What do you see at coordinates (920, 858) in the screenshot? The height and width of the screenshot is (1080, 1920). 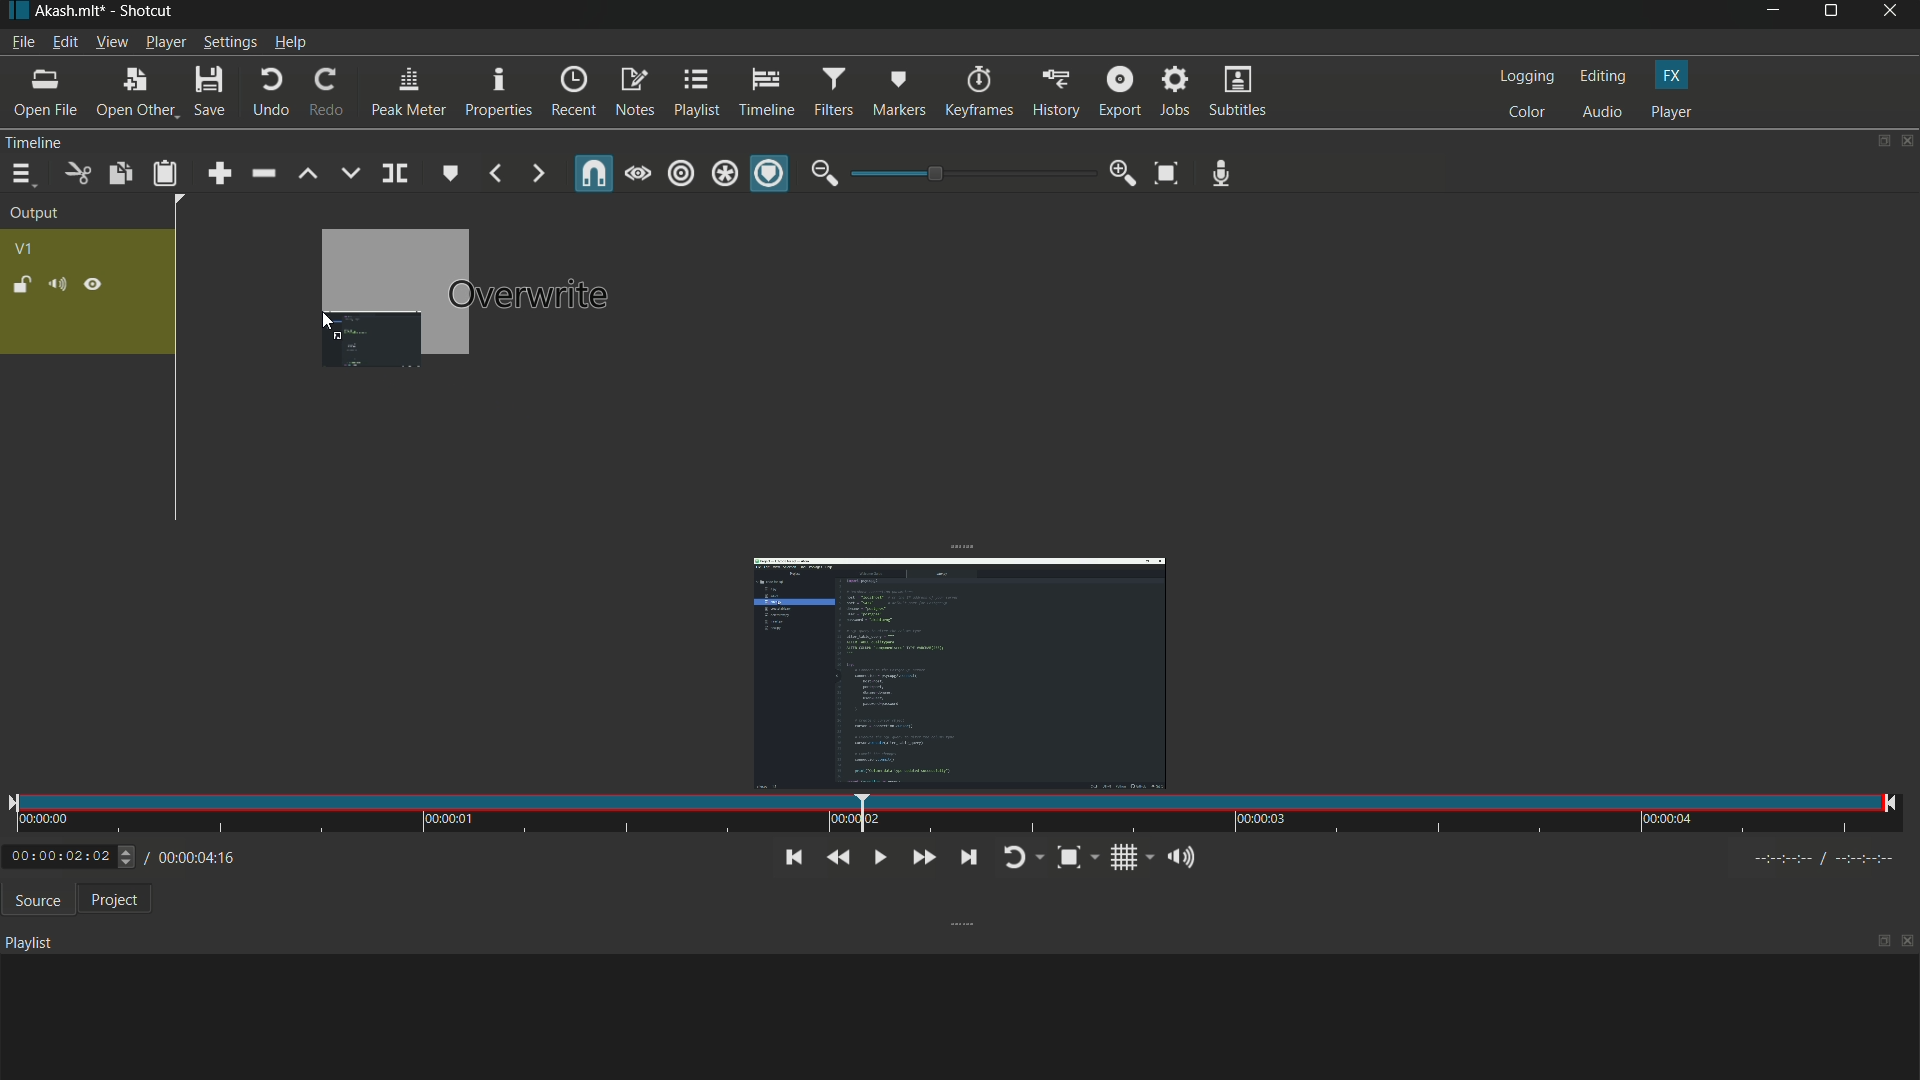 I see `quickly play forward` at bounding box center [920, 858].